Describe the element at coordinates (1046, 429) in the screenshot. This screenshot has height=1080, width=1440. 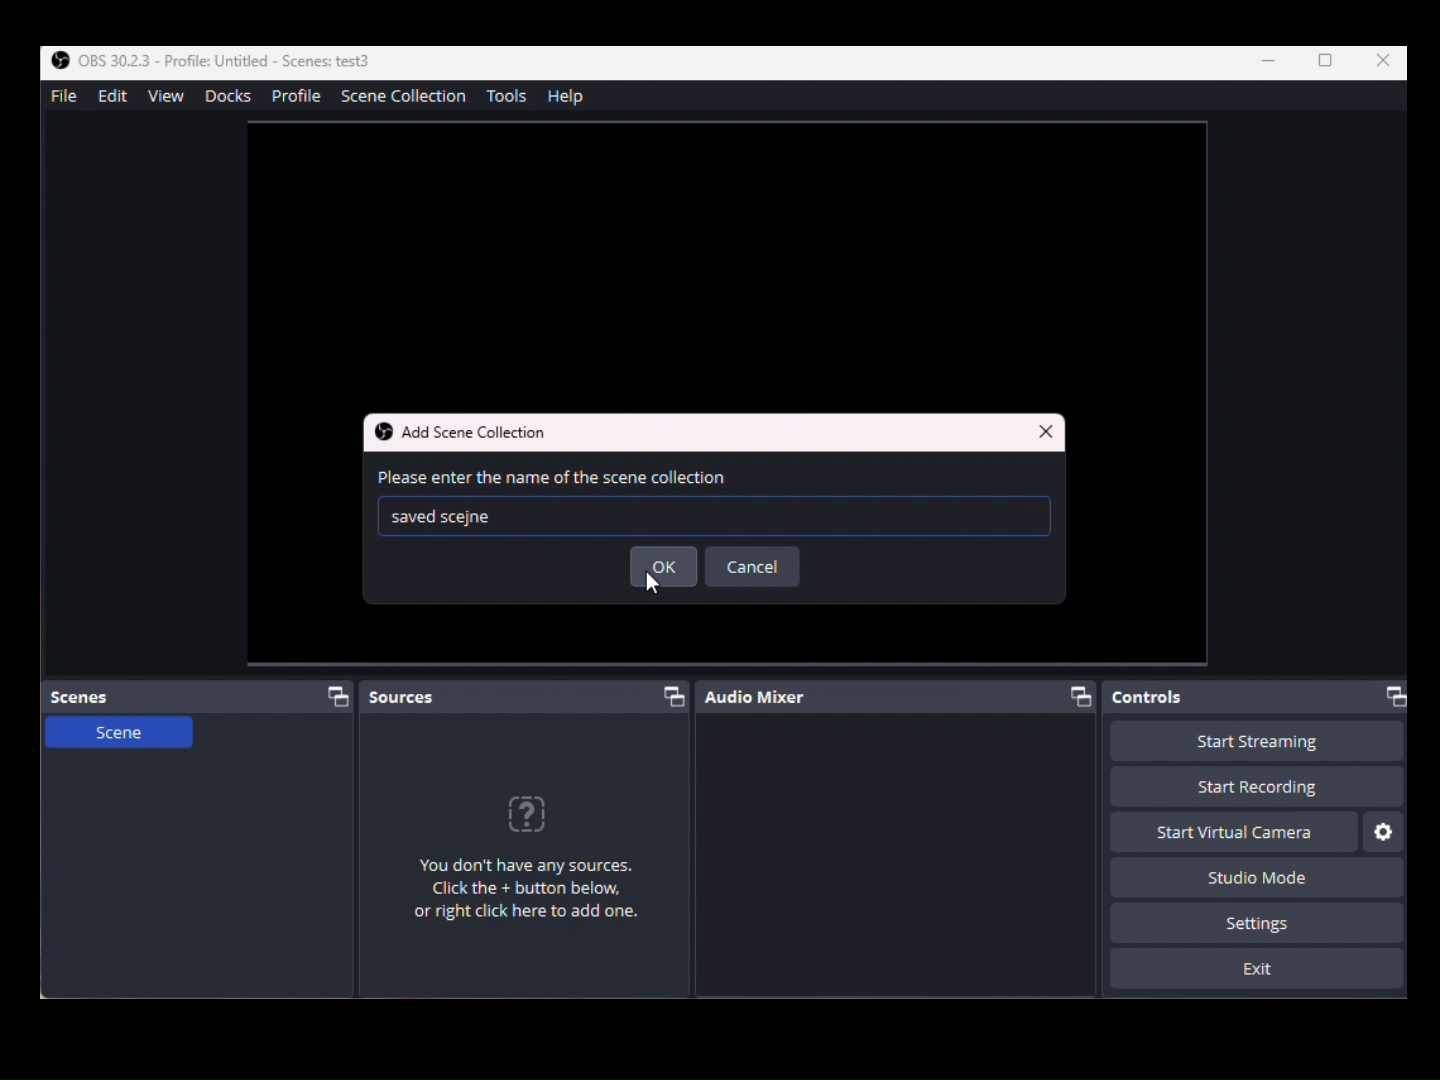
I see `Close` at that location.